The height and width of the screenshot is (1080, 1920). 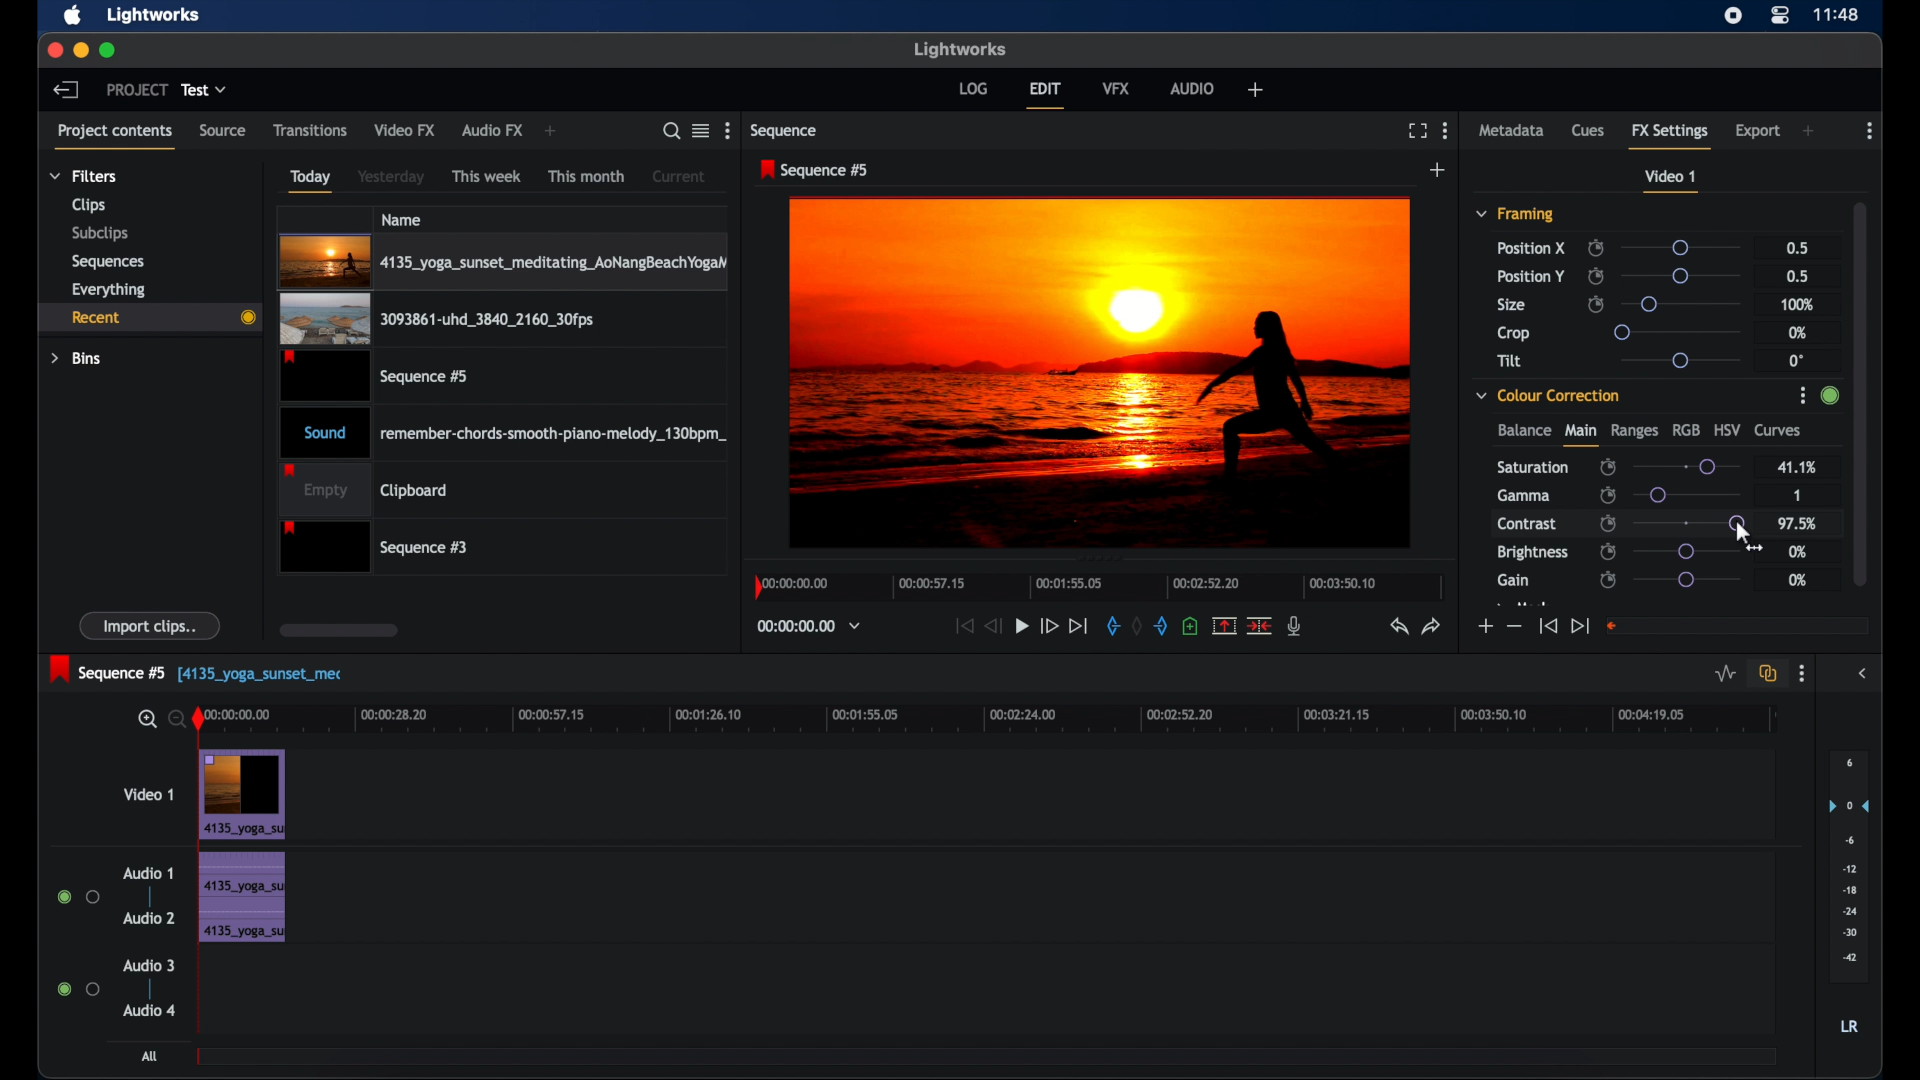 I want to click on slider, so click(x=1738, y=523).